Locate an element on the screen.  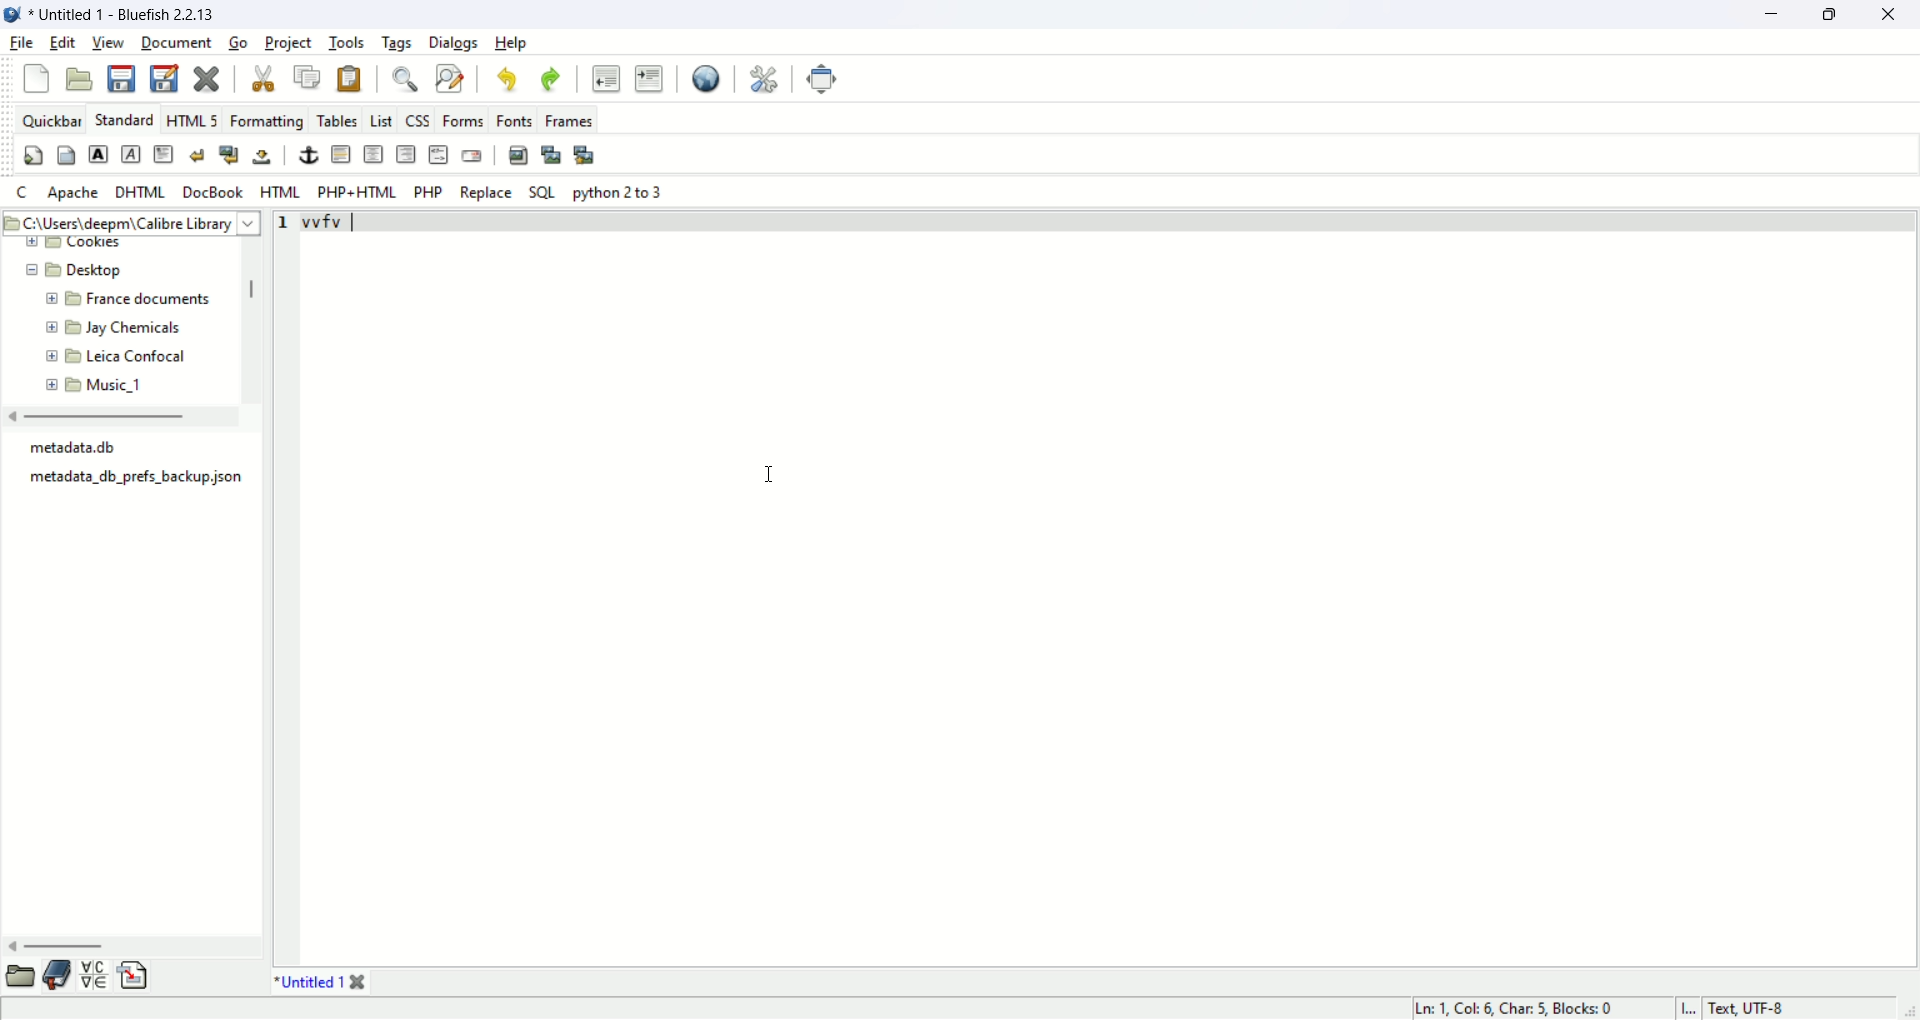
mouse cursor is located at coordinates (769, 478).